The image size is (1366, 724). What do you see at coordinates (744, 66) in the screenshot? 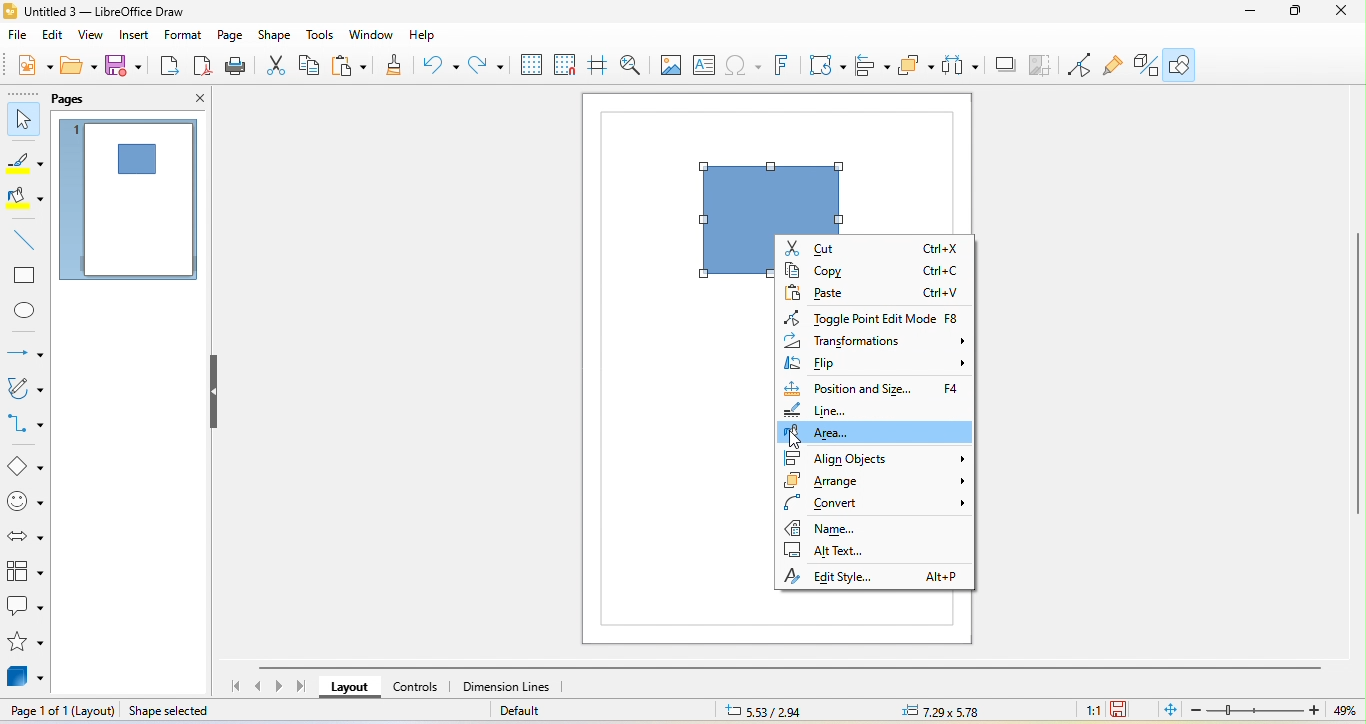
I see `special character` at bounding box center [744, 66].